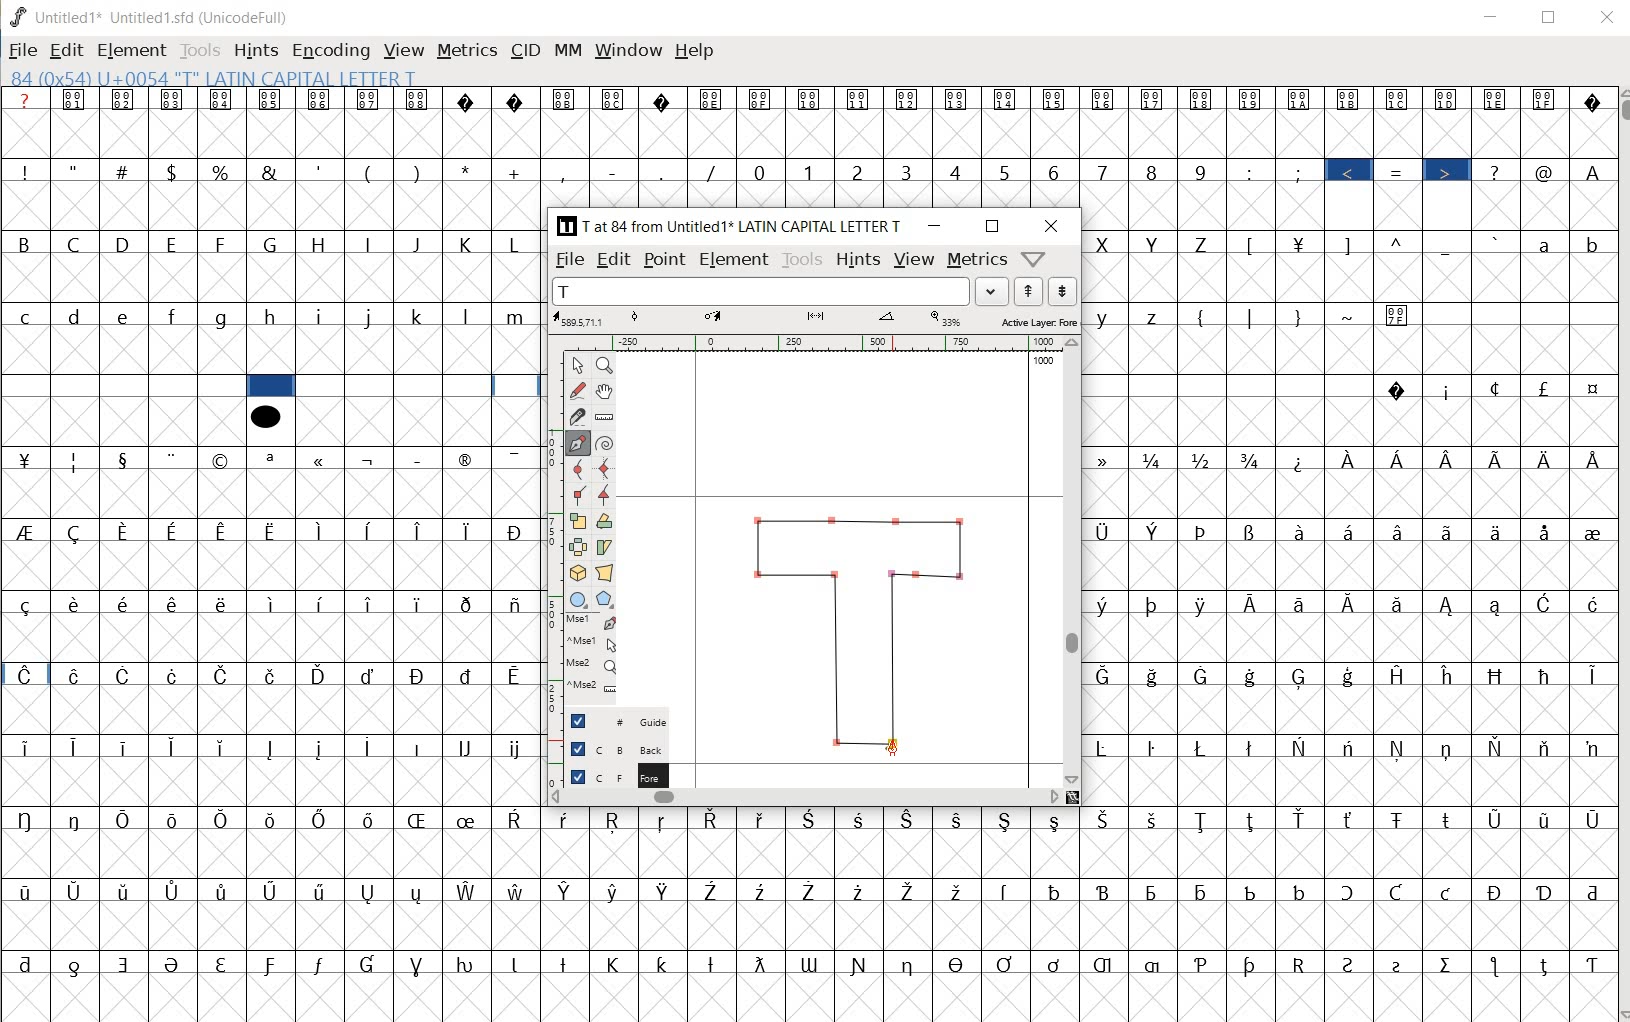 The width and height of the screenshot is (1630, 1022). Describe the element at coordinates (761, 99) in the screenshot. I see `Symbol` at that location.